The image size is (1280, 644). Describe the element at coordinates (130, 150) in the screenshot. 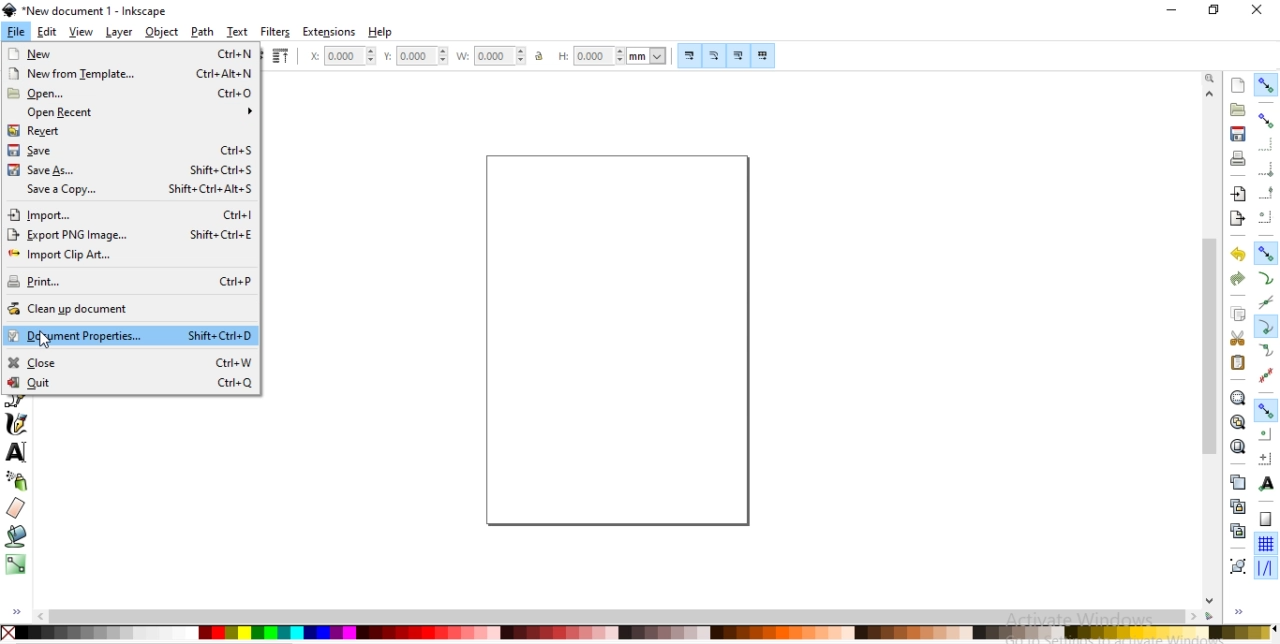

I see `save` at that location.